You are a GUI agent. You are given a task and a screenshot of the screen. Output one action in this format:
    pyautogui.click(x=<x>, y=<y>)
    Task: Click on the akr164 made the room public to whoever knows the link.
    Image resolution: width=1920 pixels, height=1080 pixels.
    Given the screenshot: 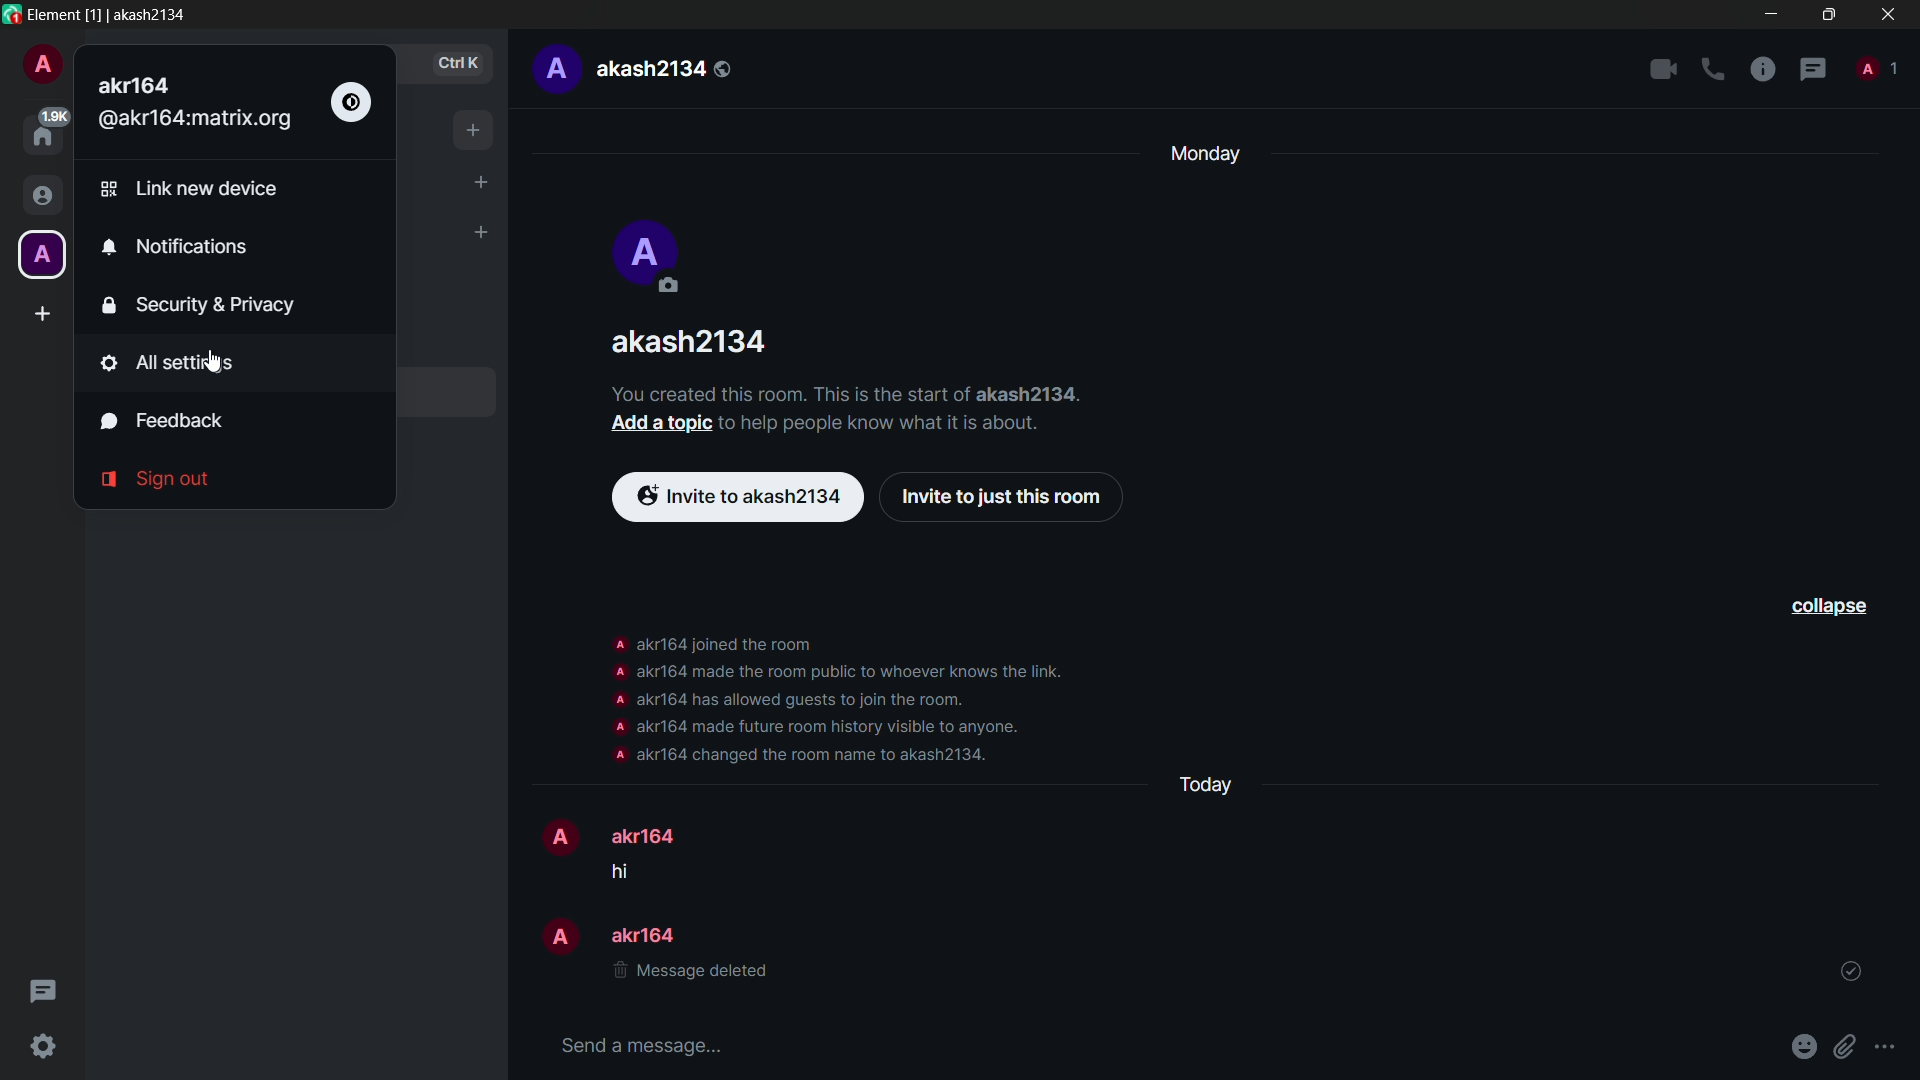 What is the action you would take?
    pyautogui.click(x=854, y=670)
    